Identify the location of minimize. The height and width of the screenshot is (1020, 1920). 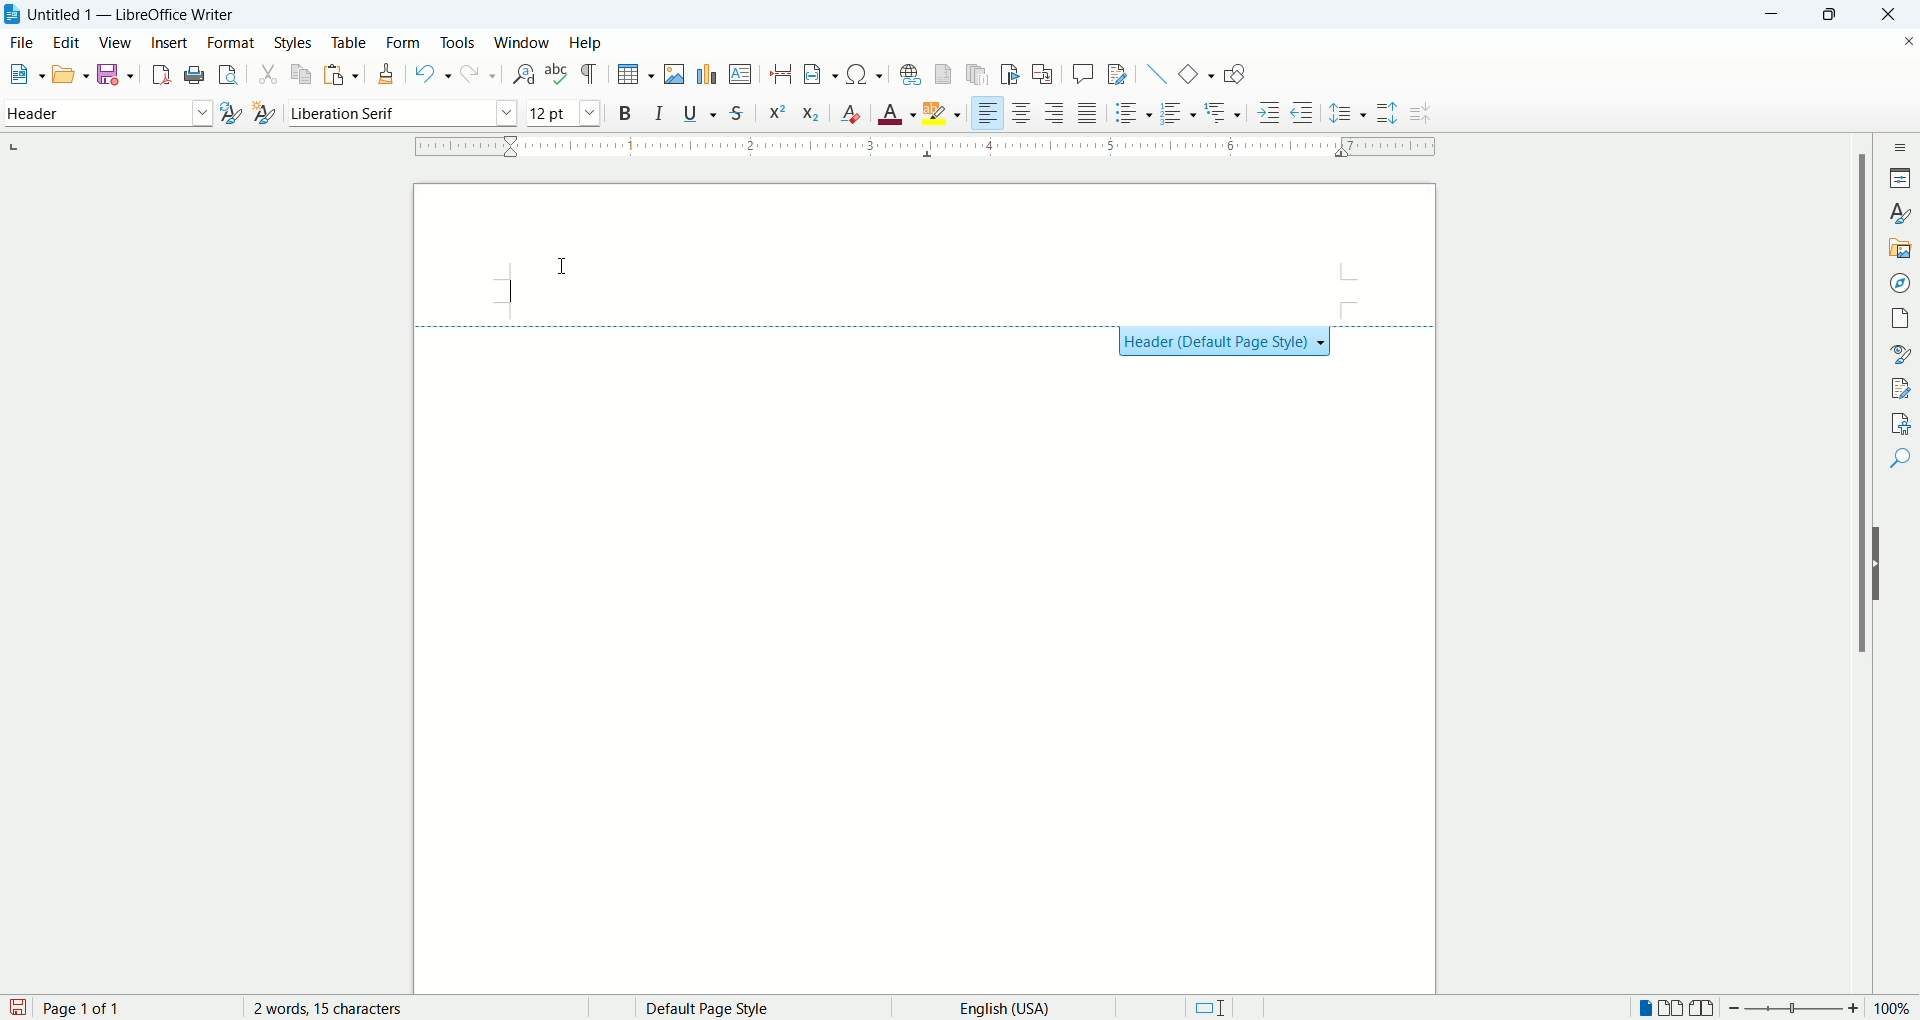
(1773, 17).